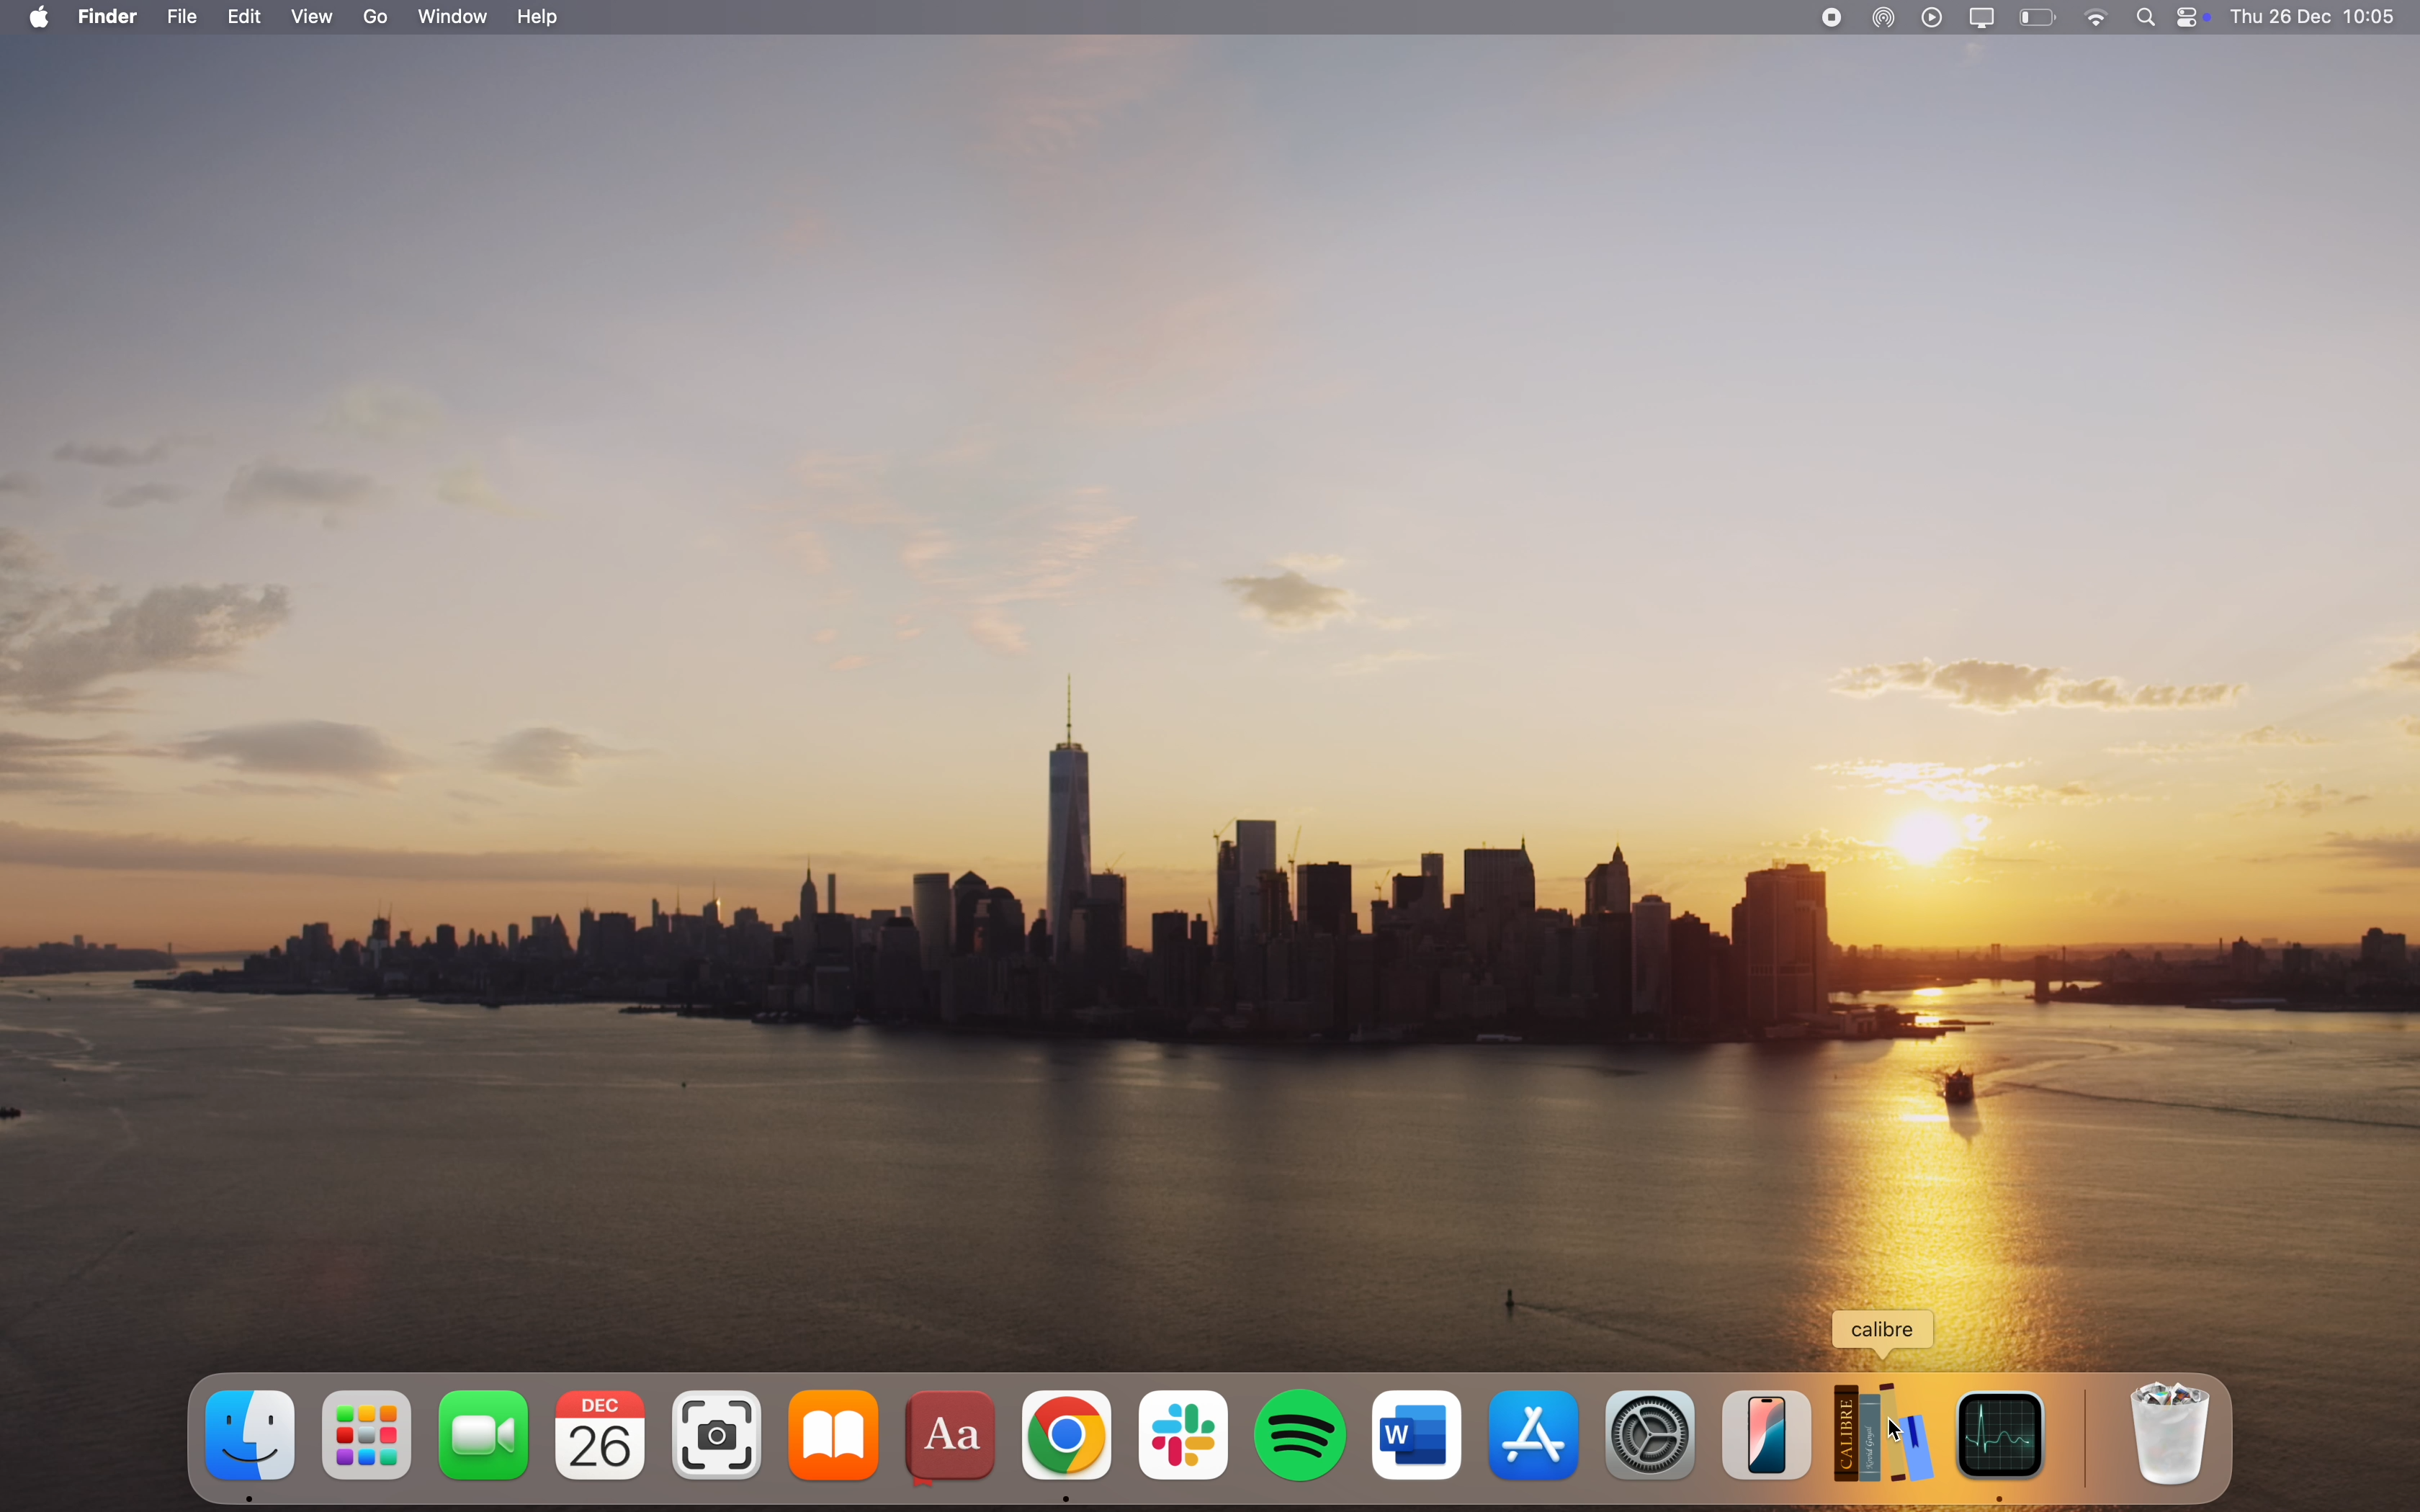 The height and width of the screenshot is (1512, 2420). What do you see at coordinates (835, 1435) in the screenshot?
I see `iBooks` at bounding box center [835, 1435].